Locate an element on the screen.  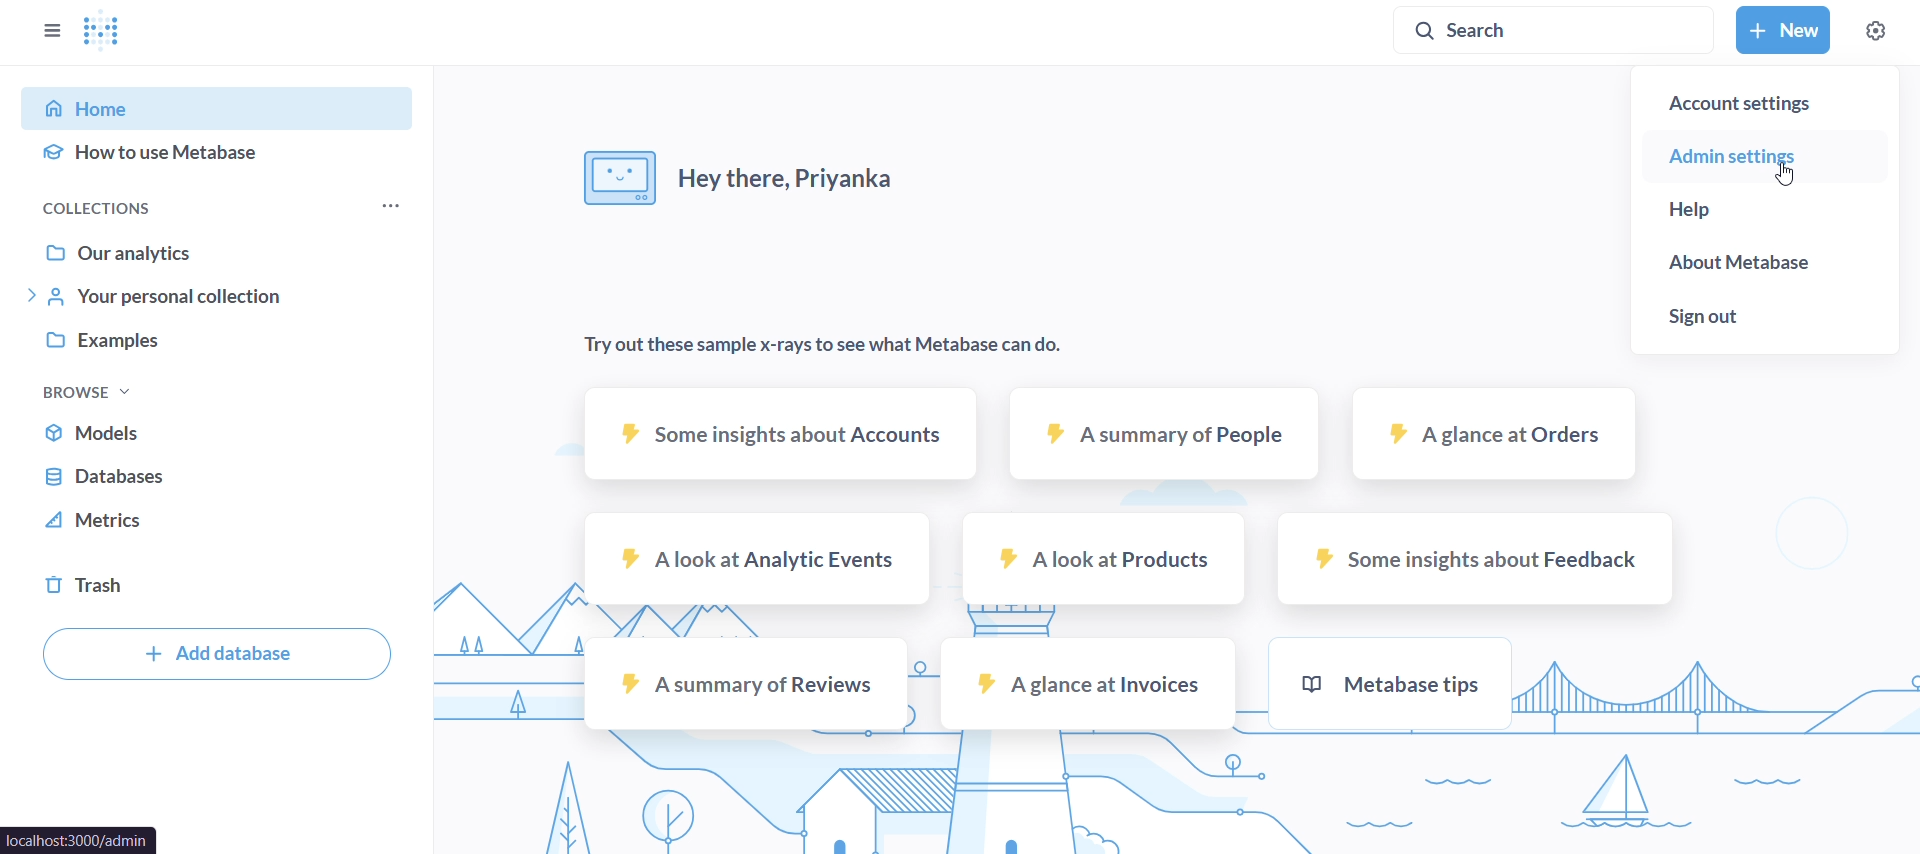
add database is located at coordinates (212, 657).